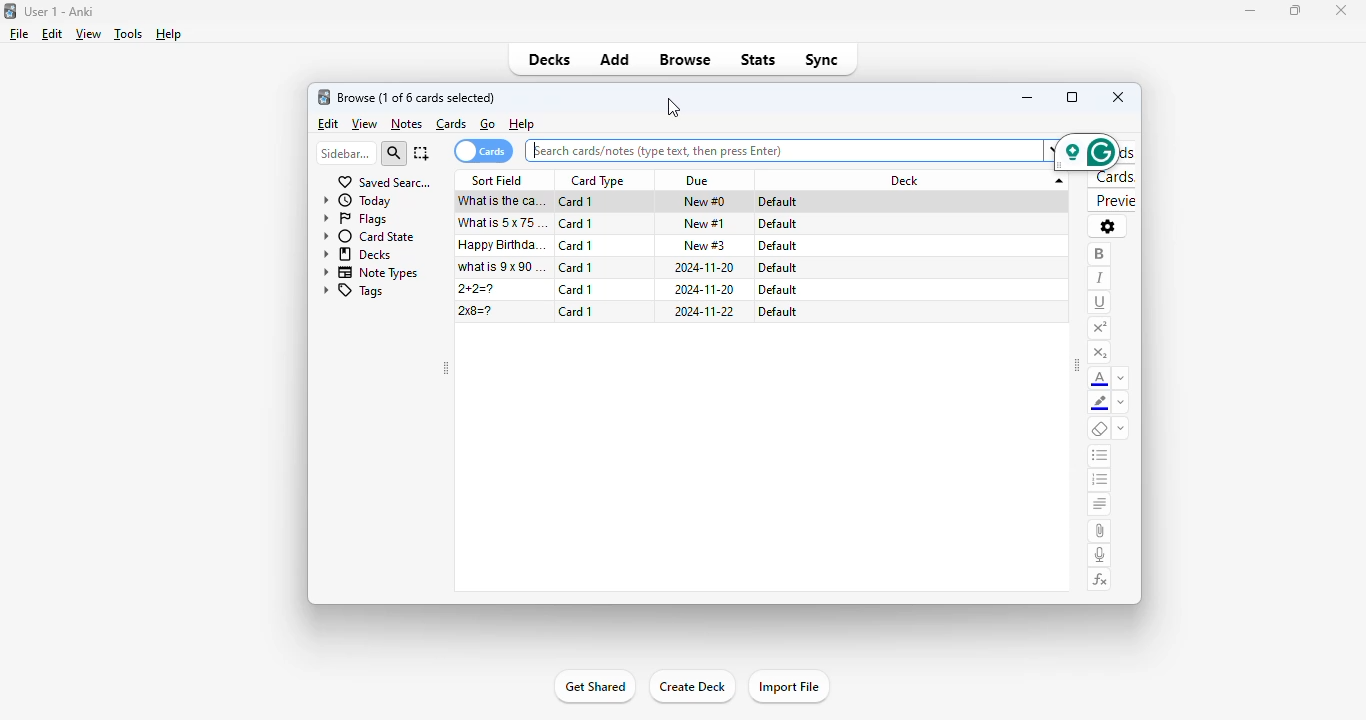  Describe the element at coordinates (758, 60) in the screenshot. I see `stats` at that location.